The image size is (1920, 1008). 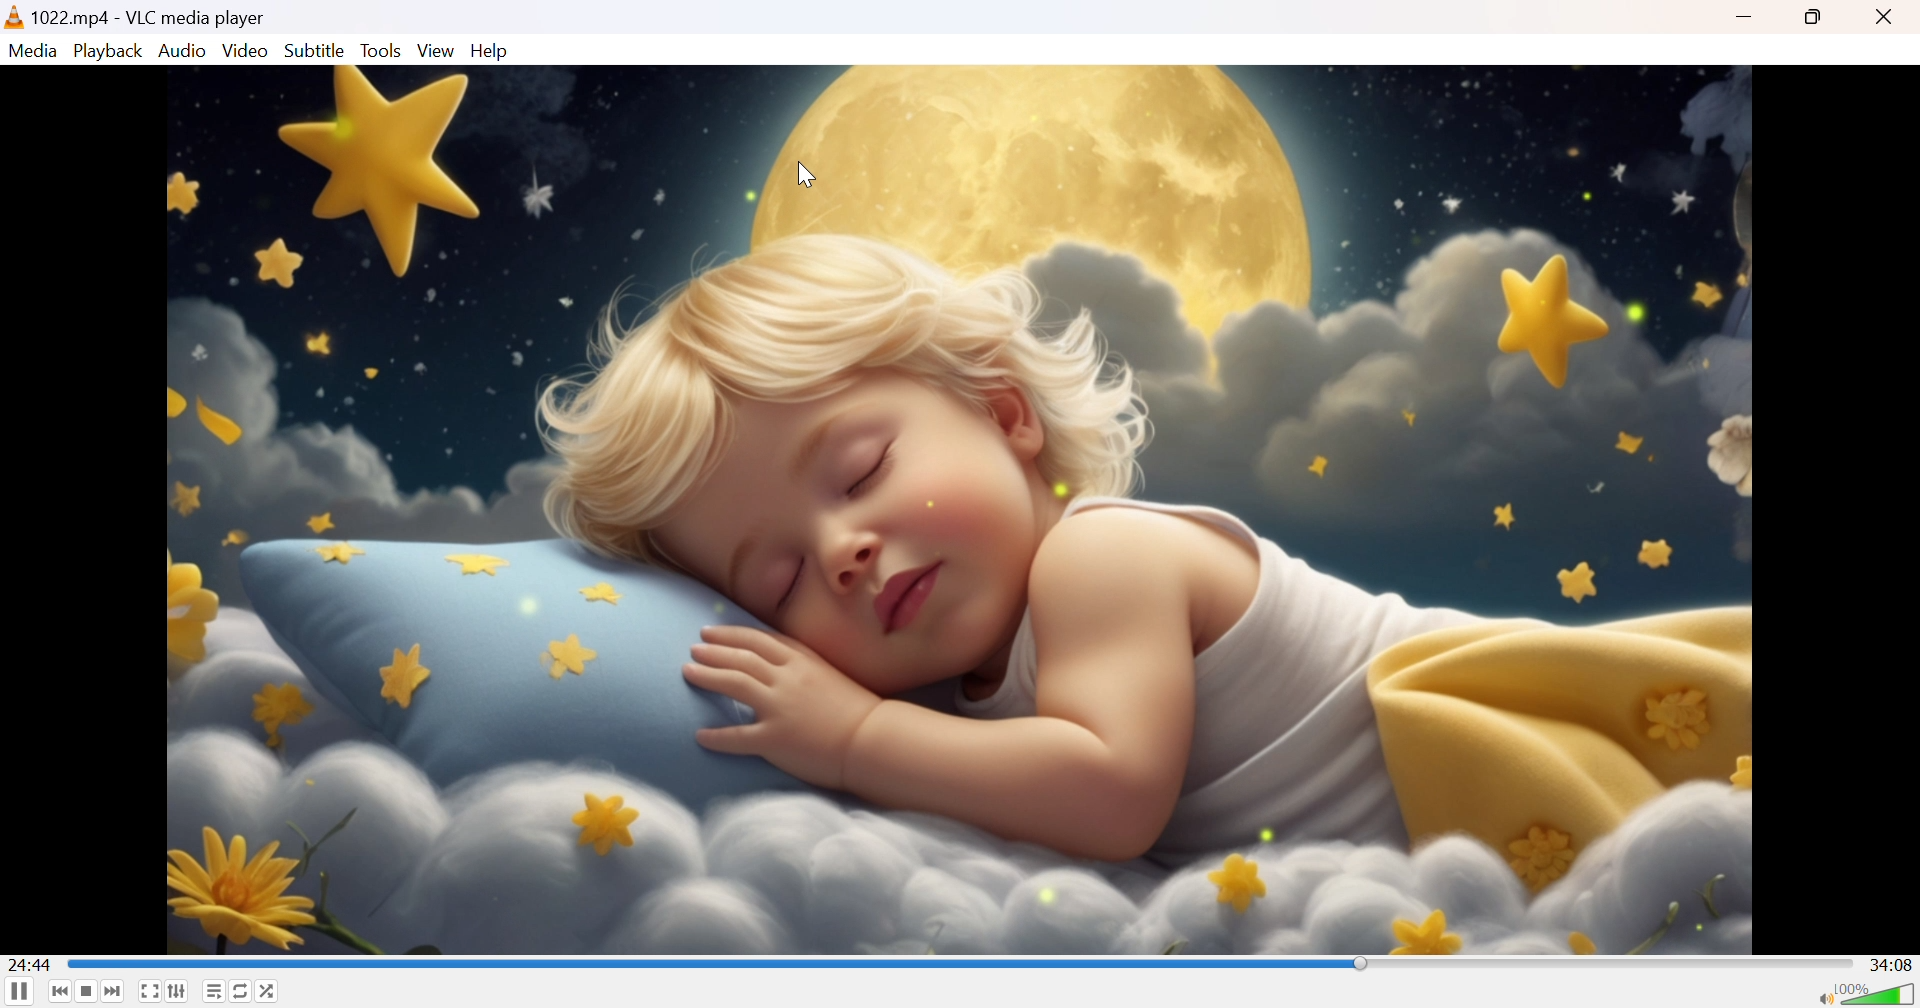 I want to click on Cursor, so click(x=807, y=174).